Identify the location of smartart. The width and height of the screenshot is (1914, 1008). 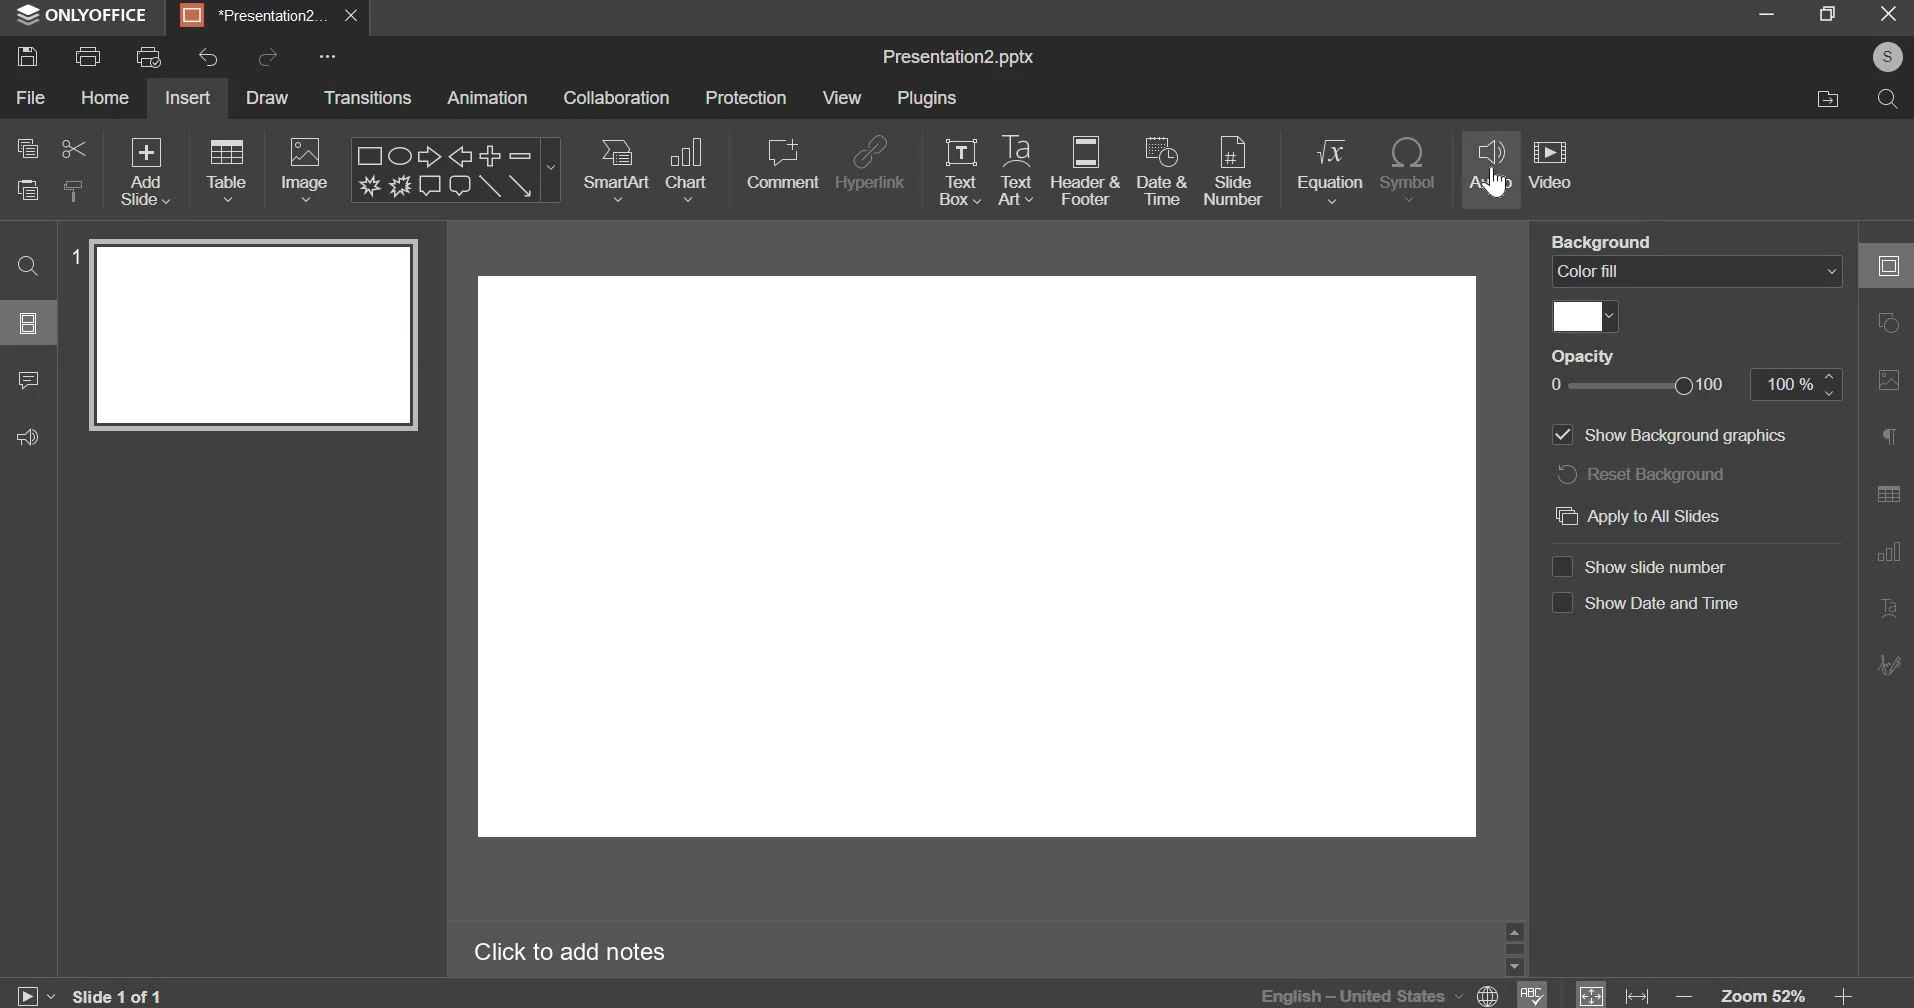
(616, 169).